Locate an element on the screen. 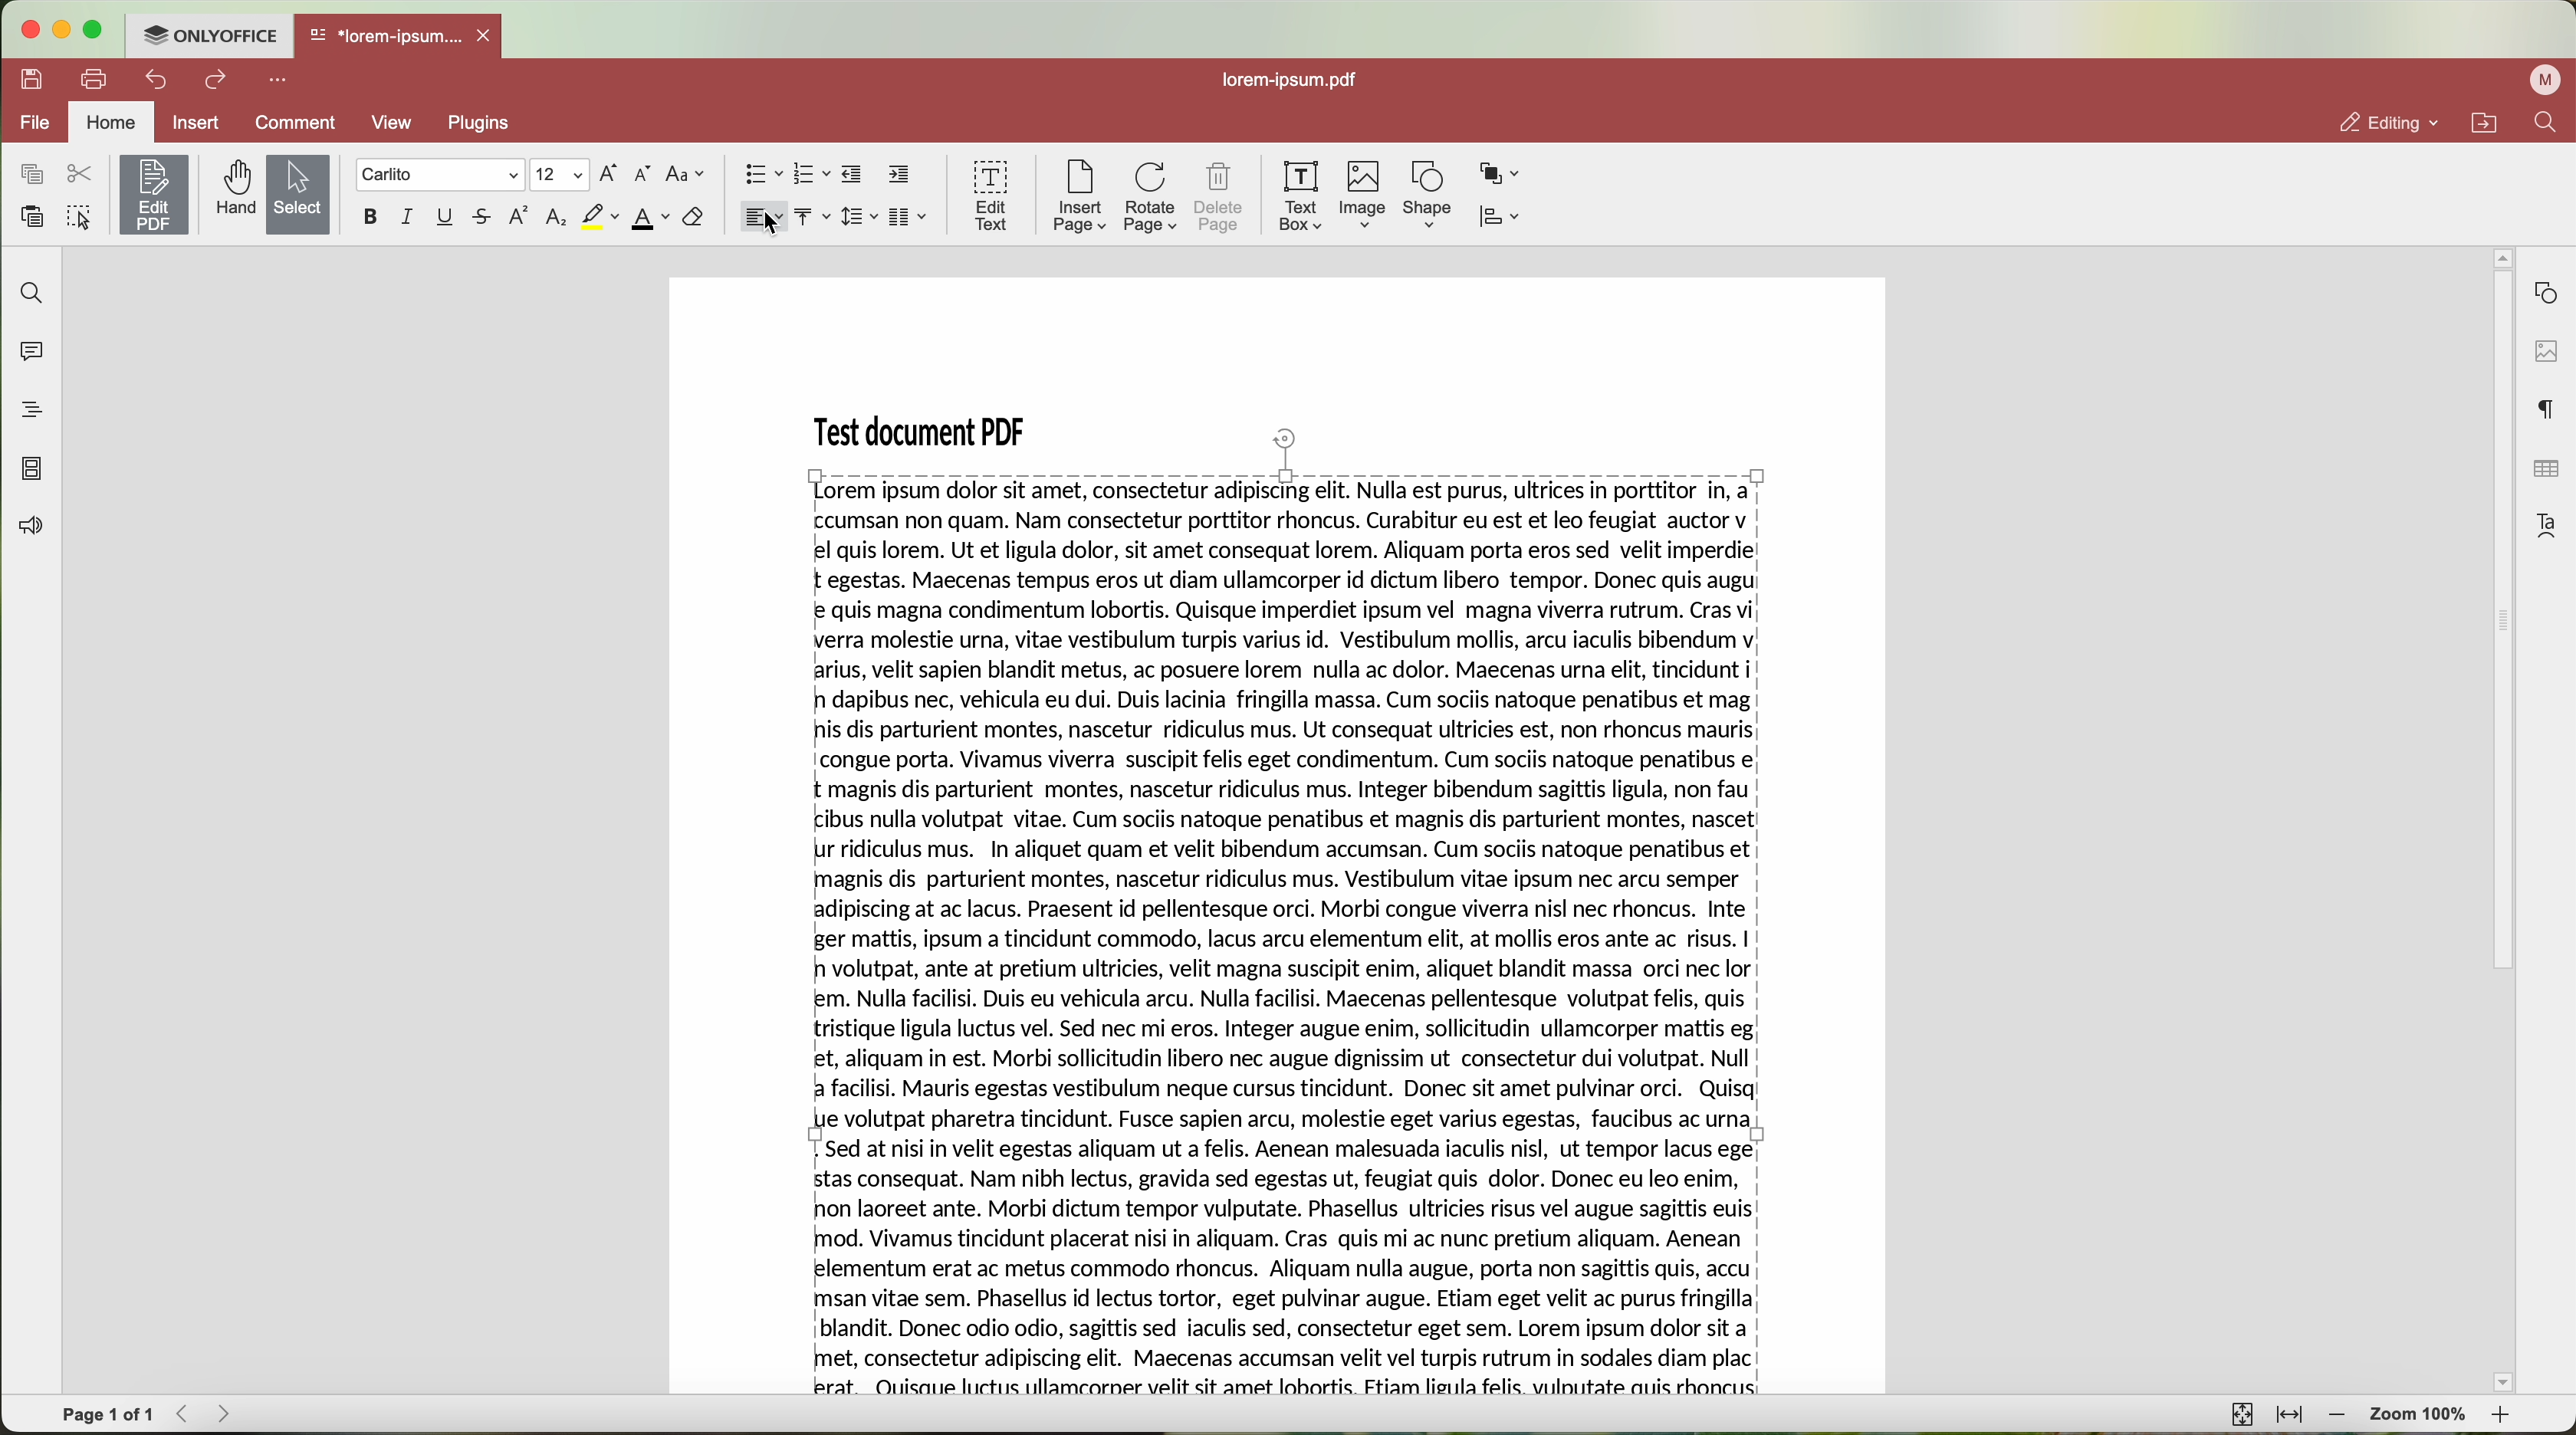  redo is located at coordinates (217, 80).